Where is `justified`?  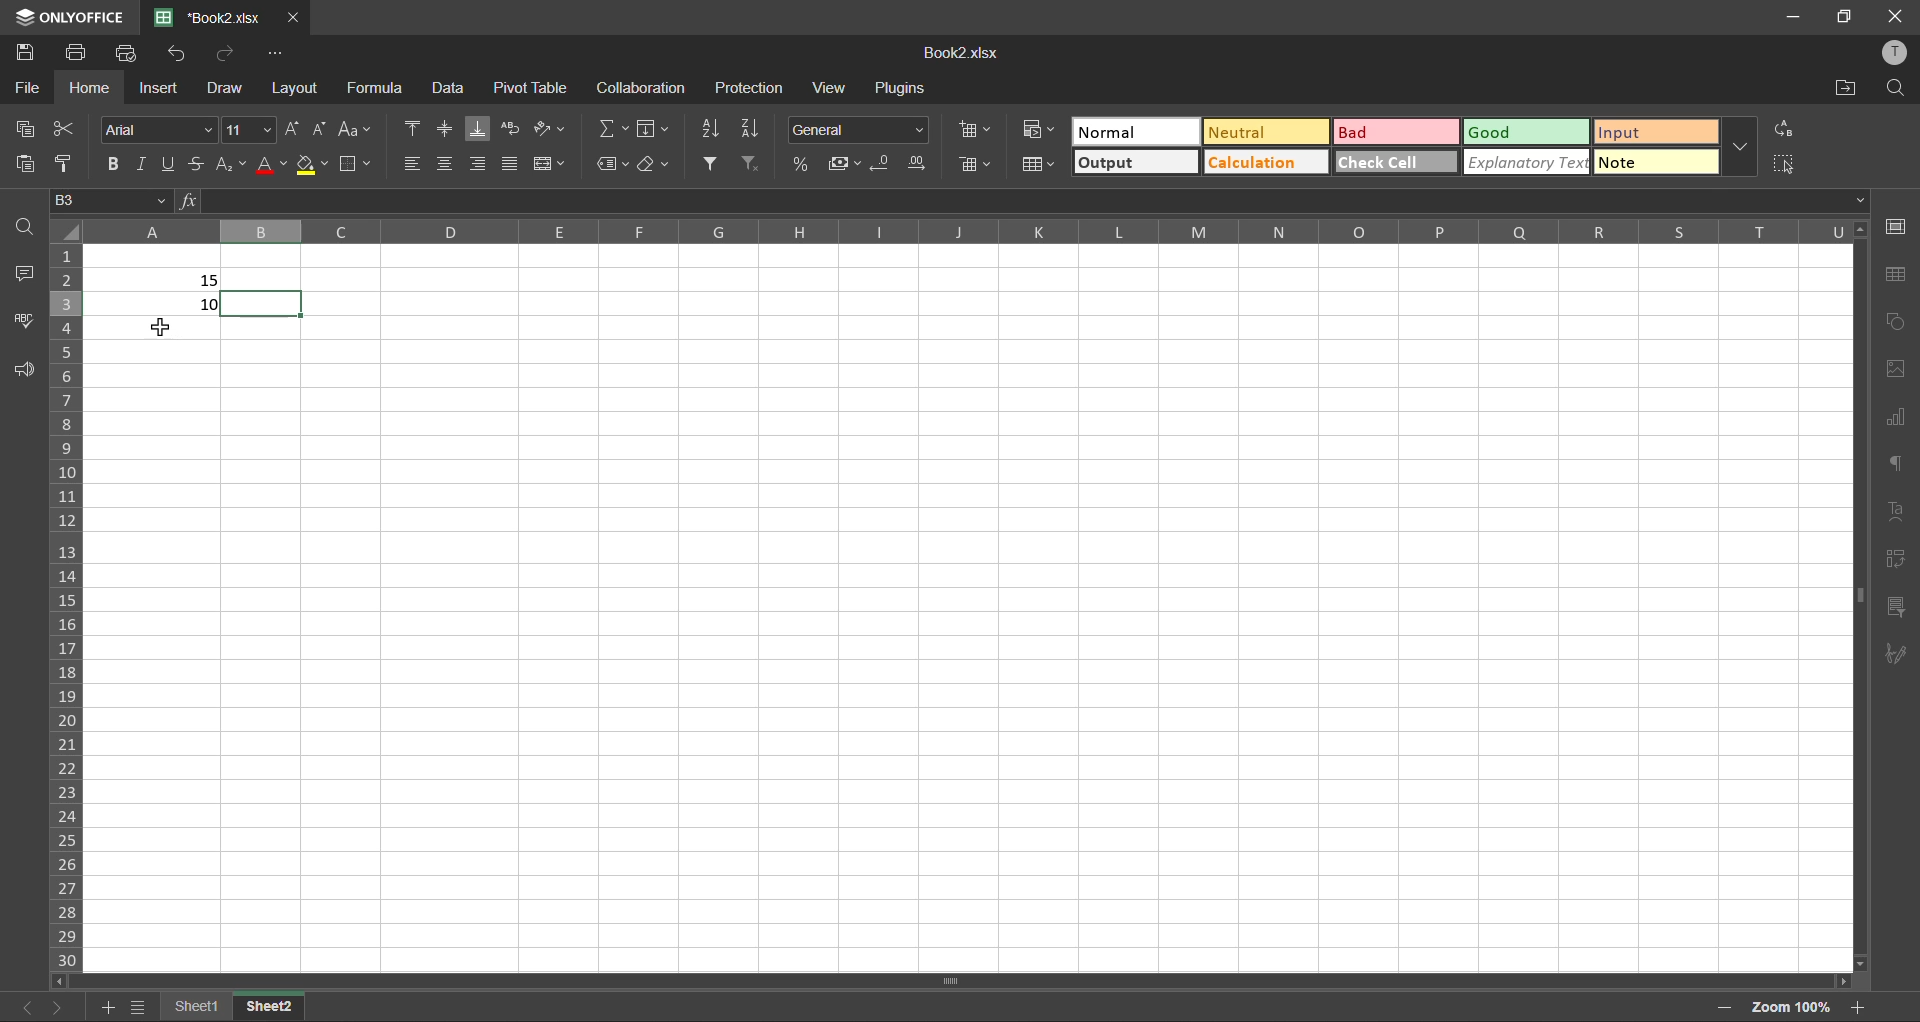
justified is located at coordinates (510, 164).